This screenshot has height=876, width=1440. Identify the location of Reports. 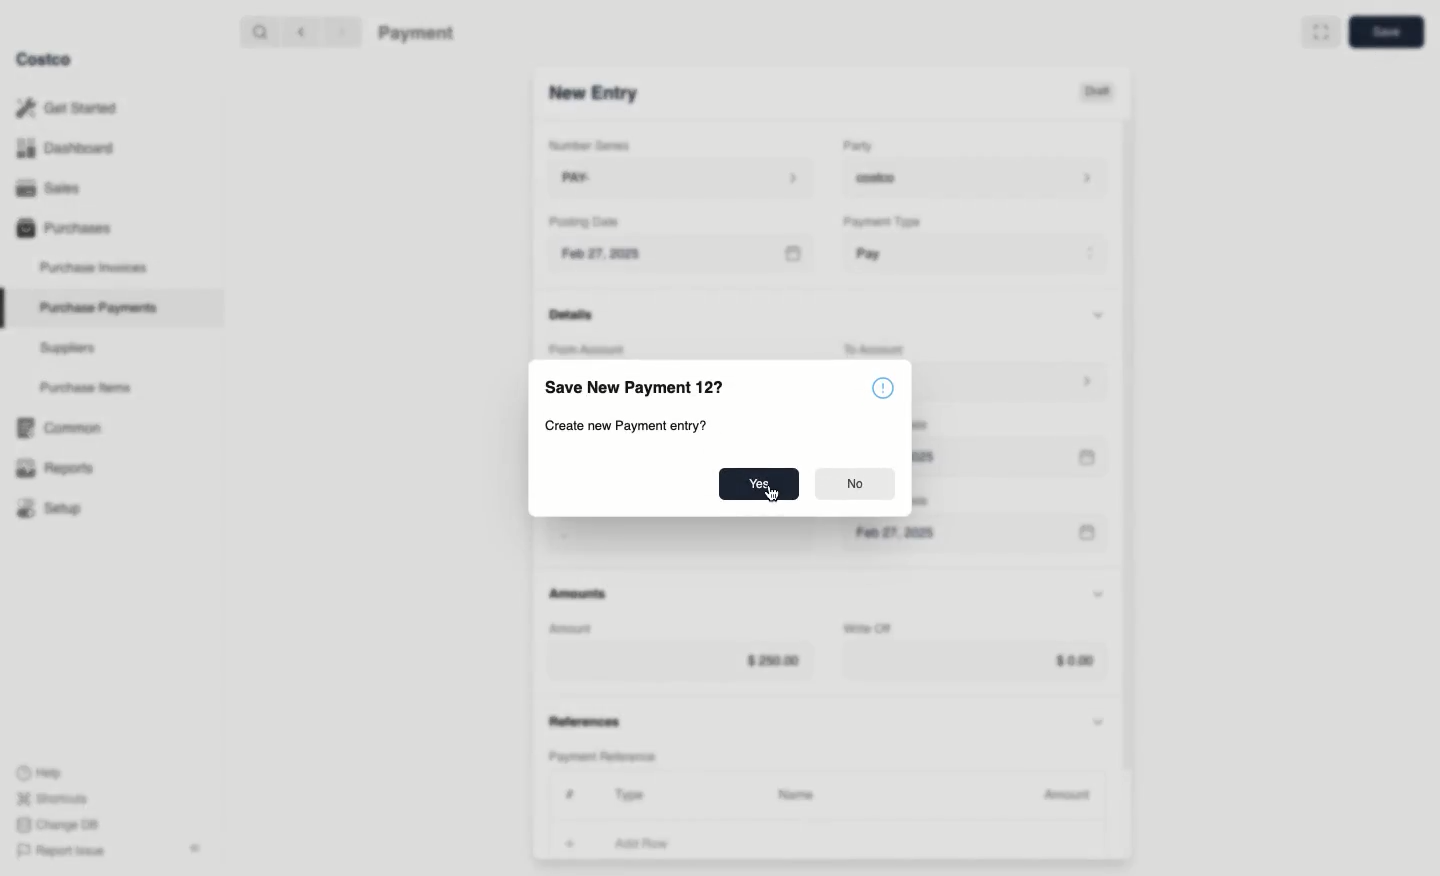
(52, 465).